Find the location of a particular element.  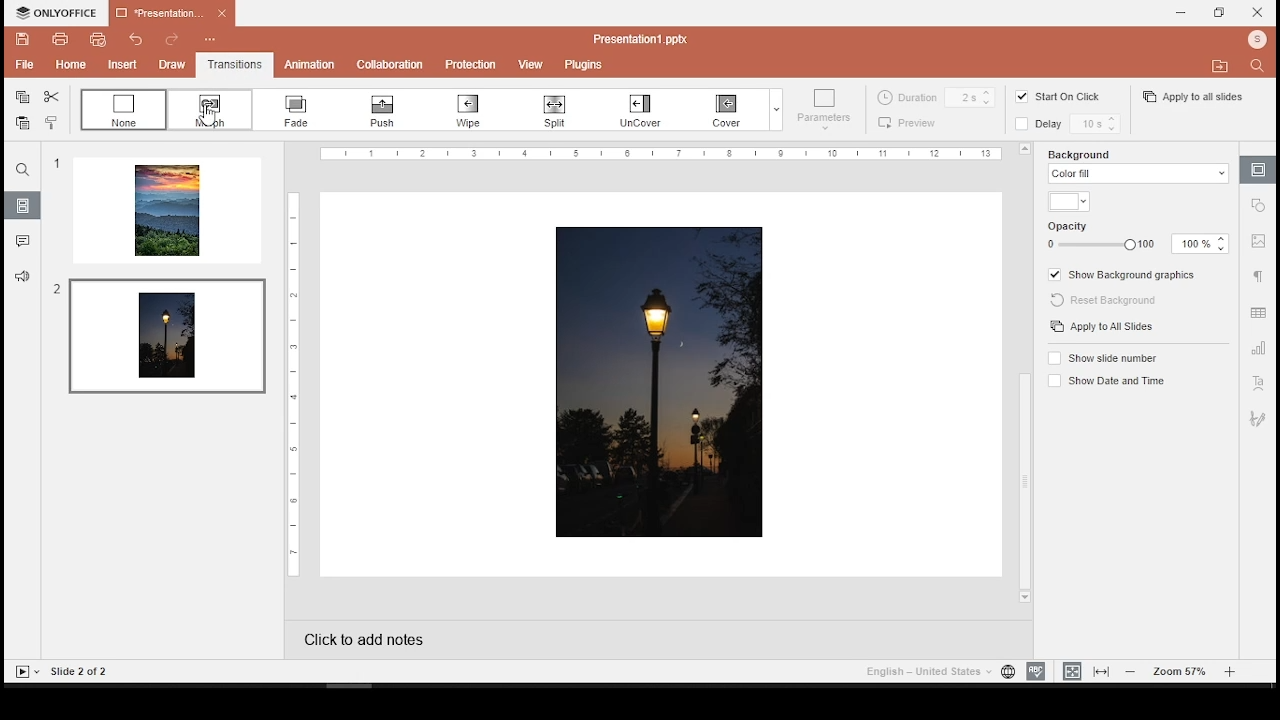

scroll bar is located at coordinates (1023, 375).